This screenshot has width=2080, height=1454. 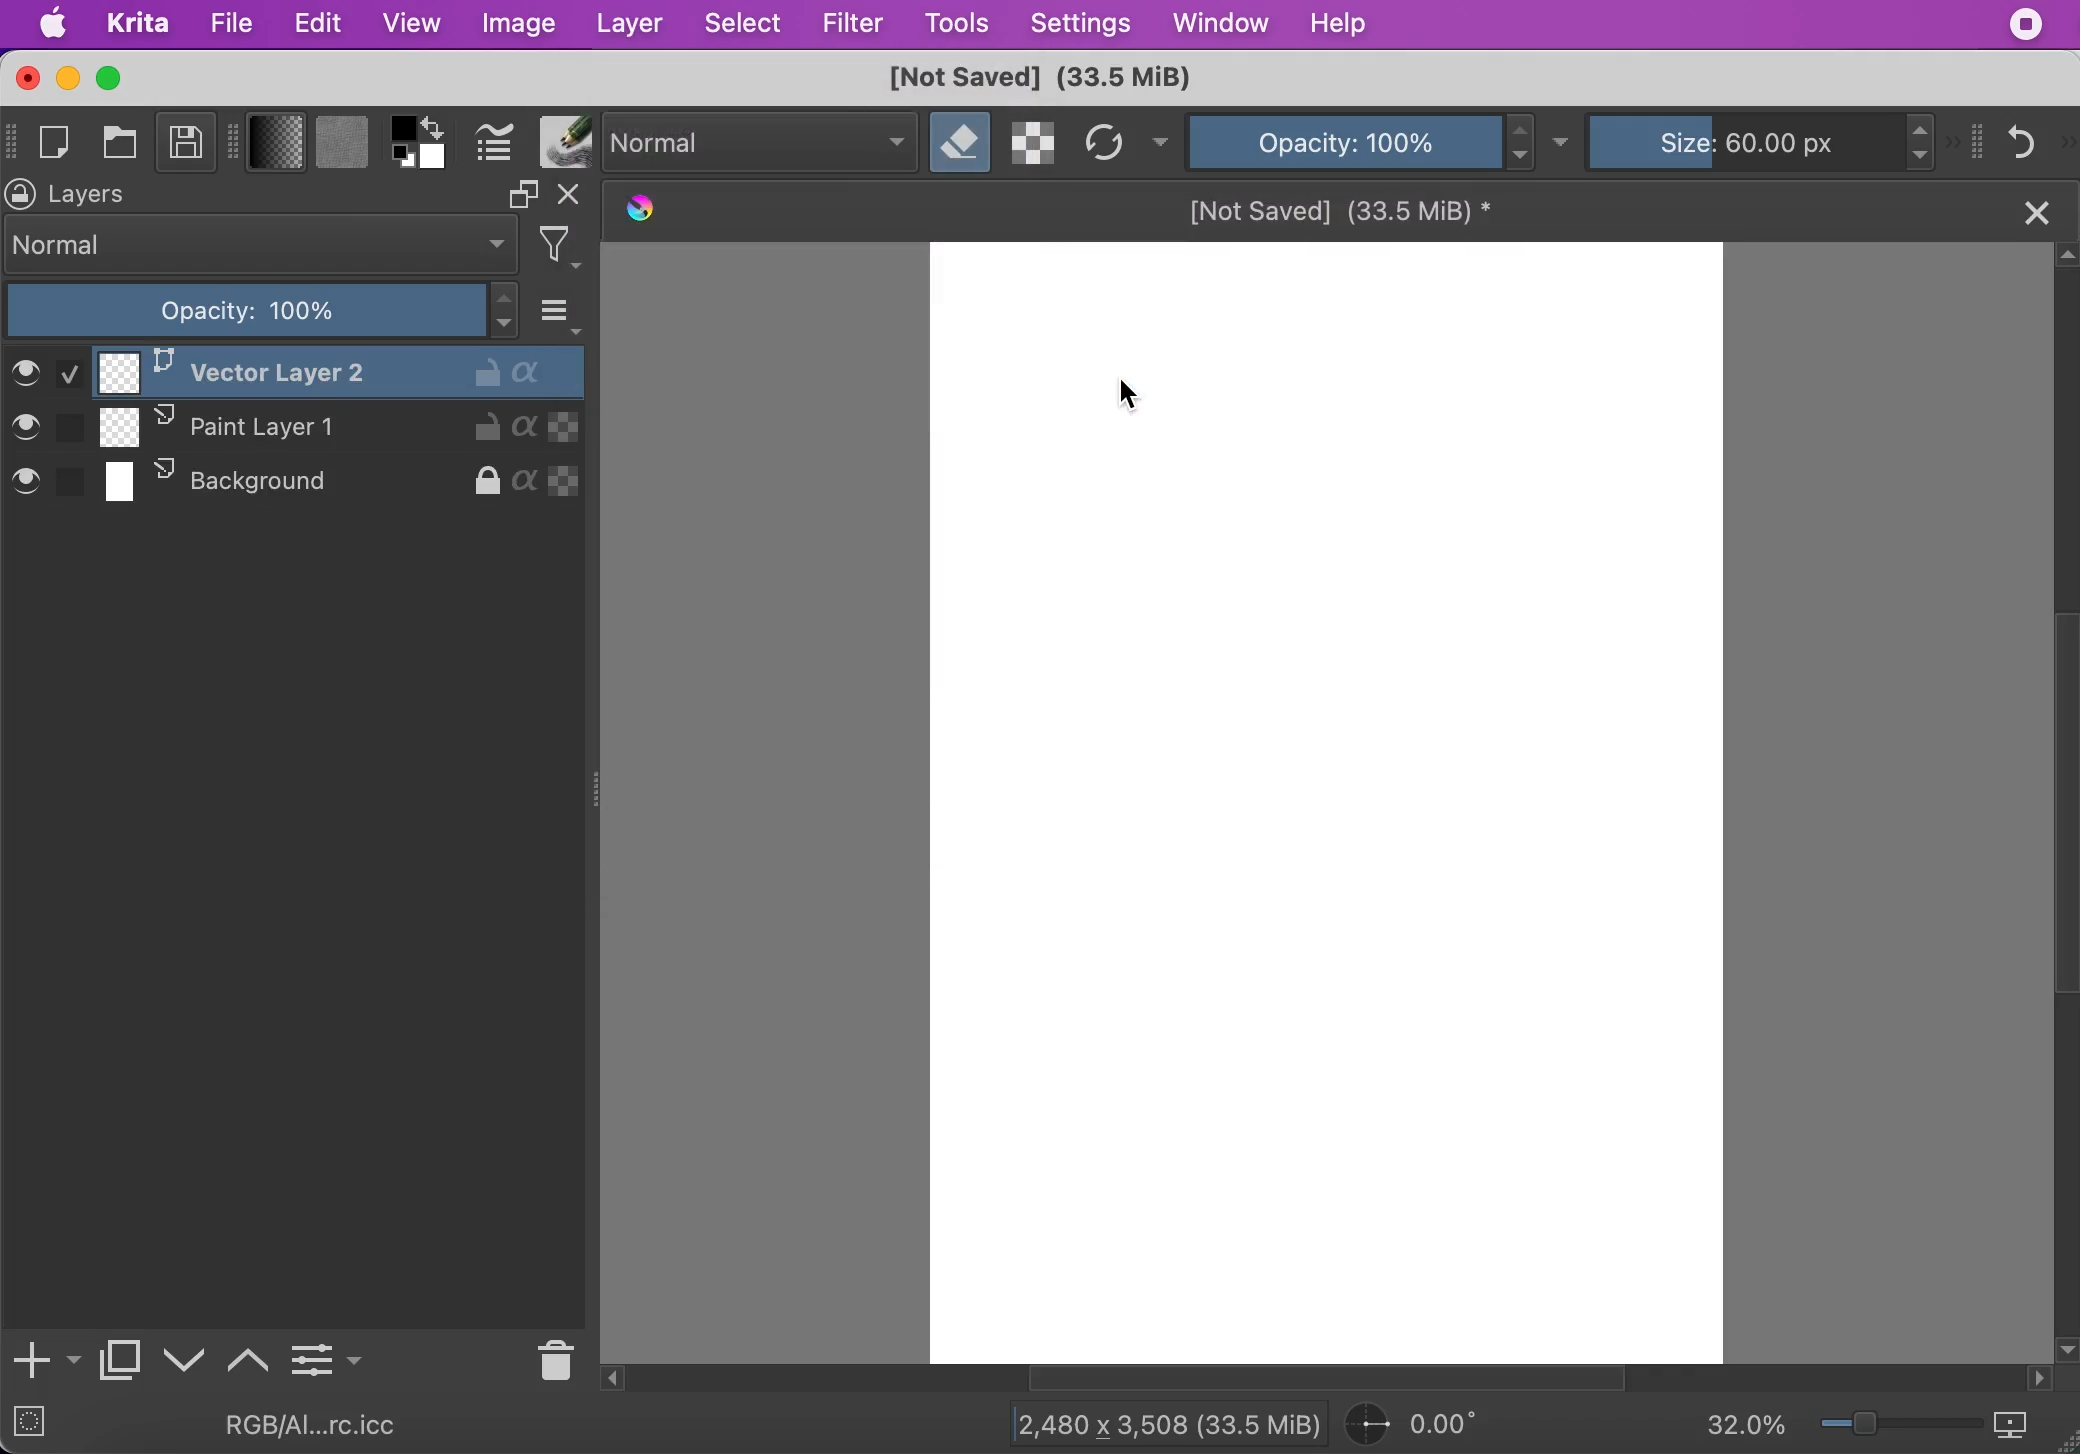 What do you see at coordinates (439, 126) in the screenshot?
I see `swap foreground and background colors` at bounding box center [439, 126].